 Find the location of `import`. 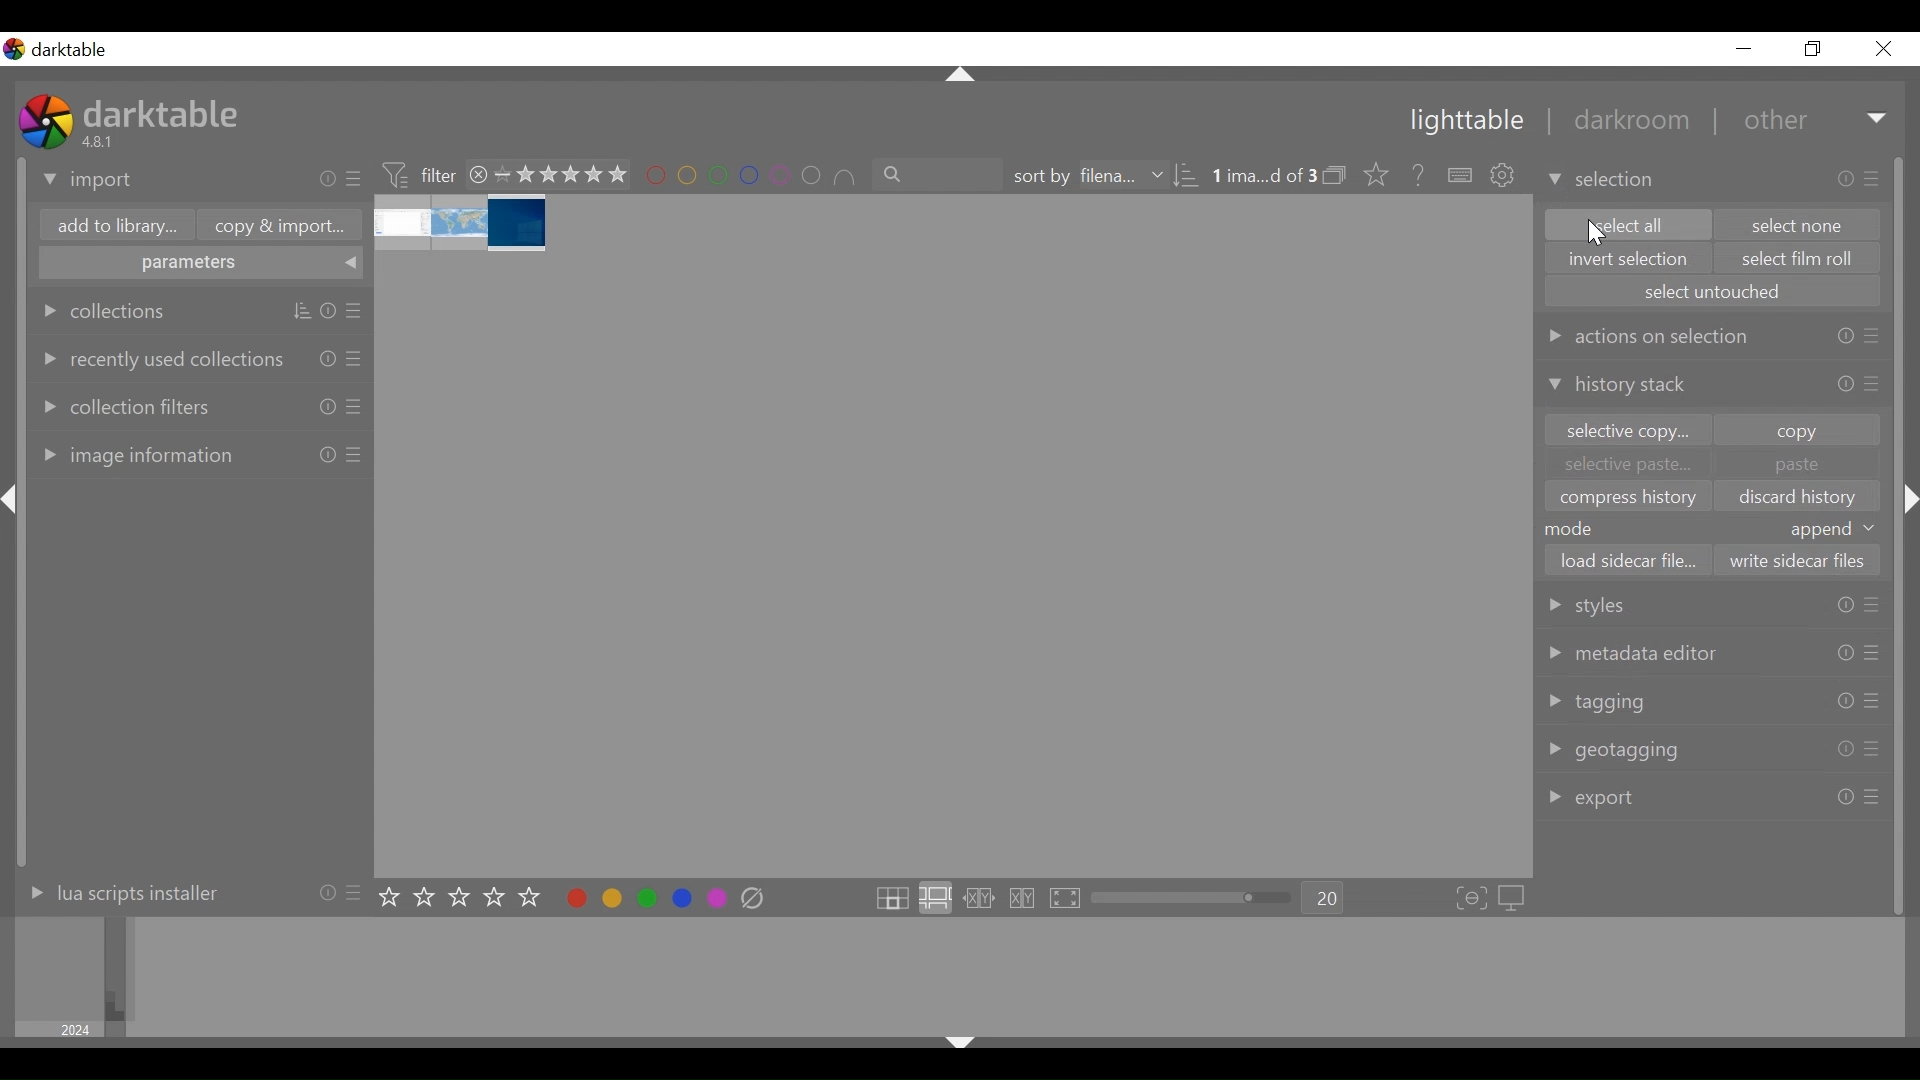

import is located at coordinates (89, 181).